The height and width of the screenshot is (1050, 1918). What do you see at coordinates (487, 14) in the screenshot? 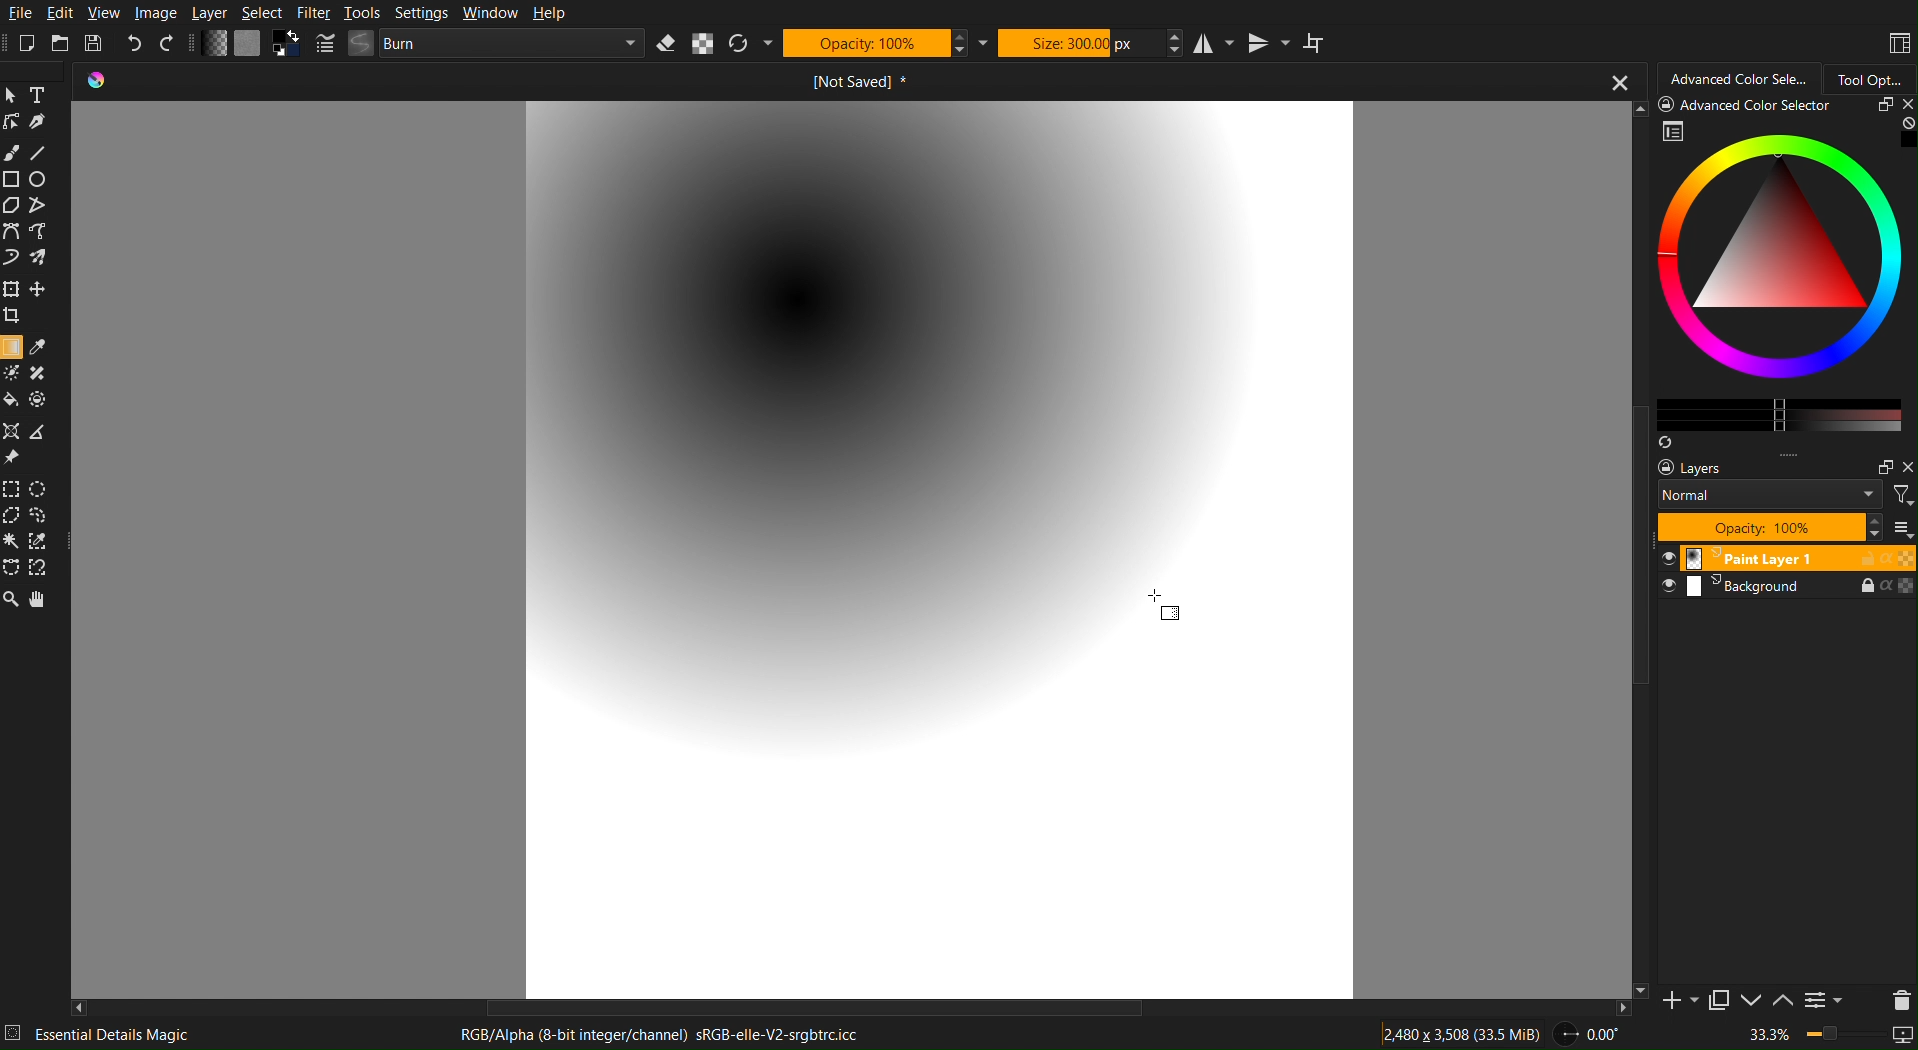
I see `Window` at bounding box center [487, 14].